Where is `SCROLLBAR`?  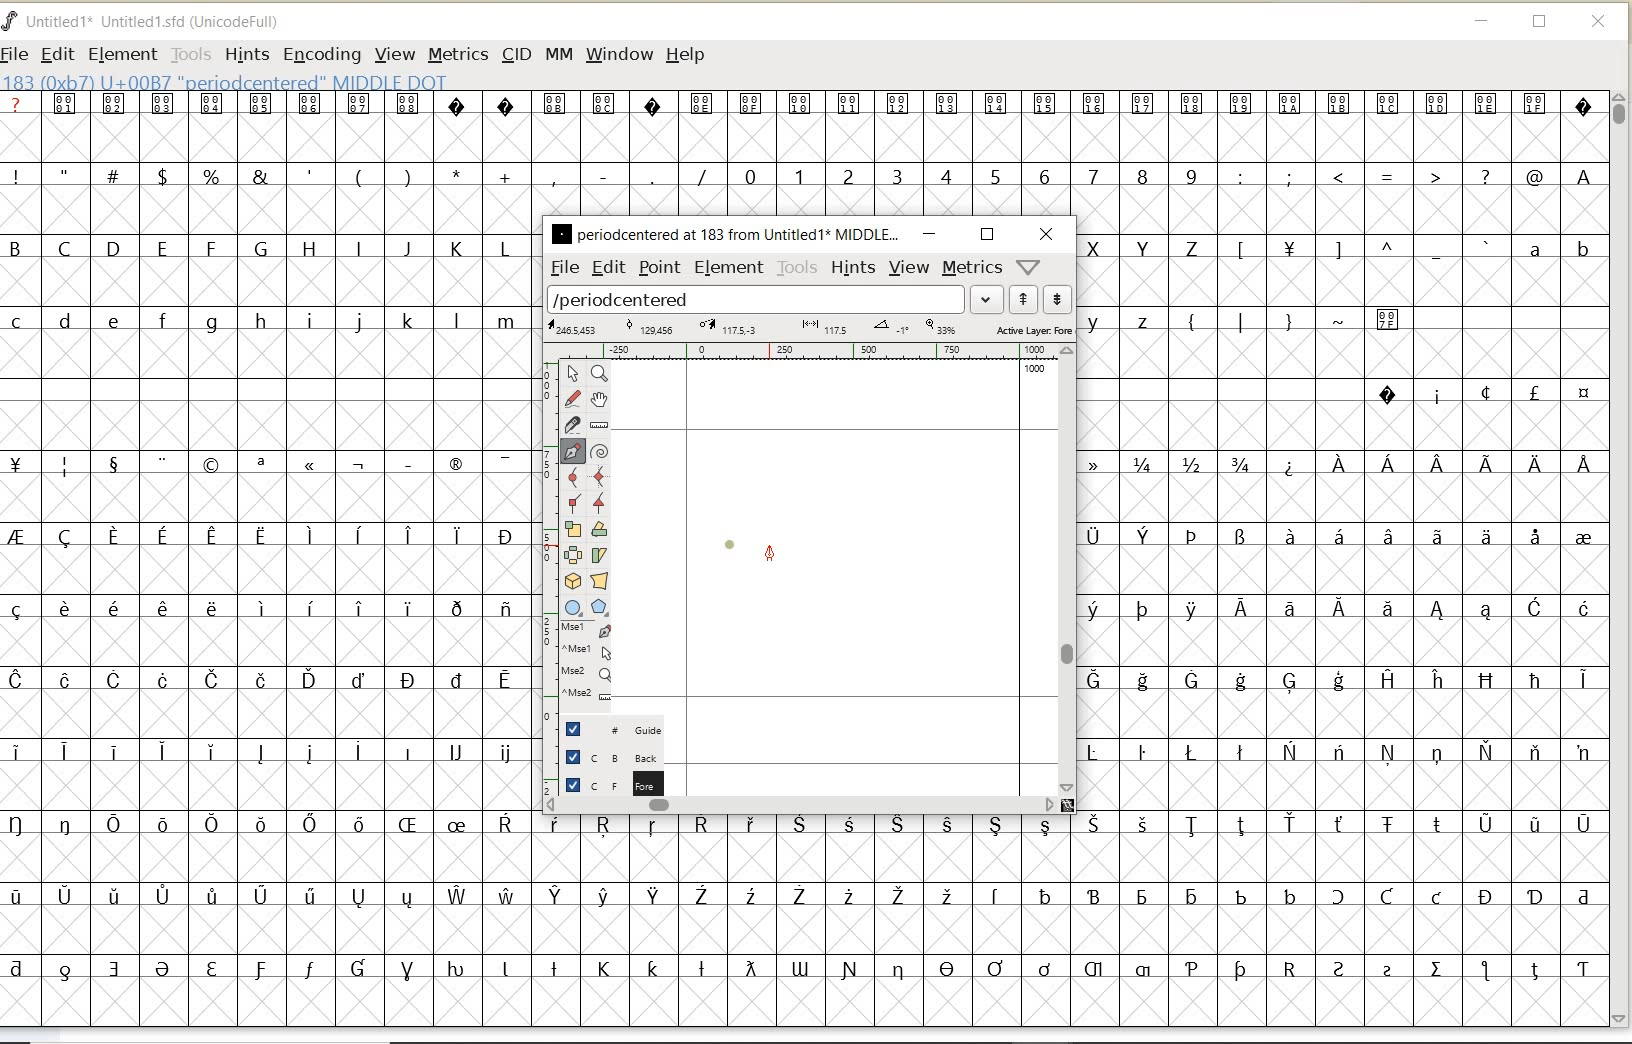
SCROLLBAR is located at coordinates (1622, 559).